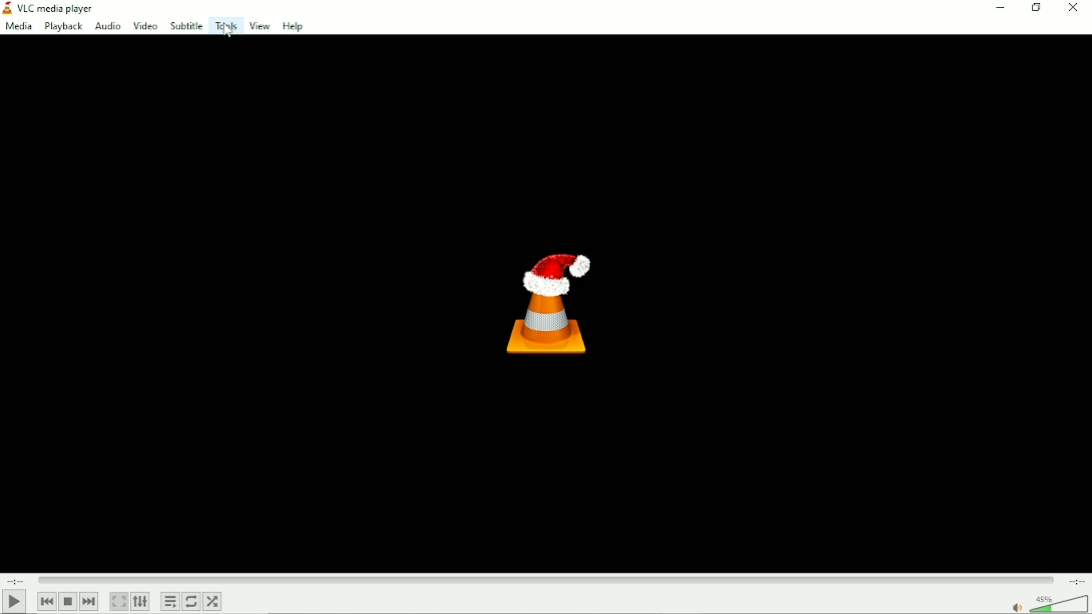 This screenshot has height=614, width=1092. I want to click on Media, so click(17, 27).